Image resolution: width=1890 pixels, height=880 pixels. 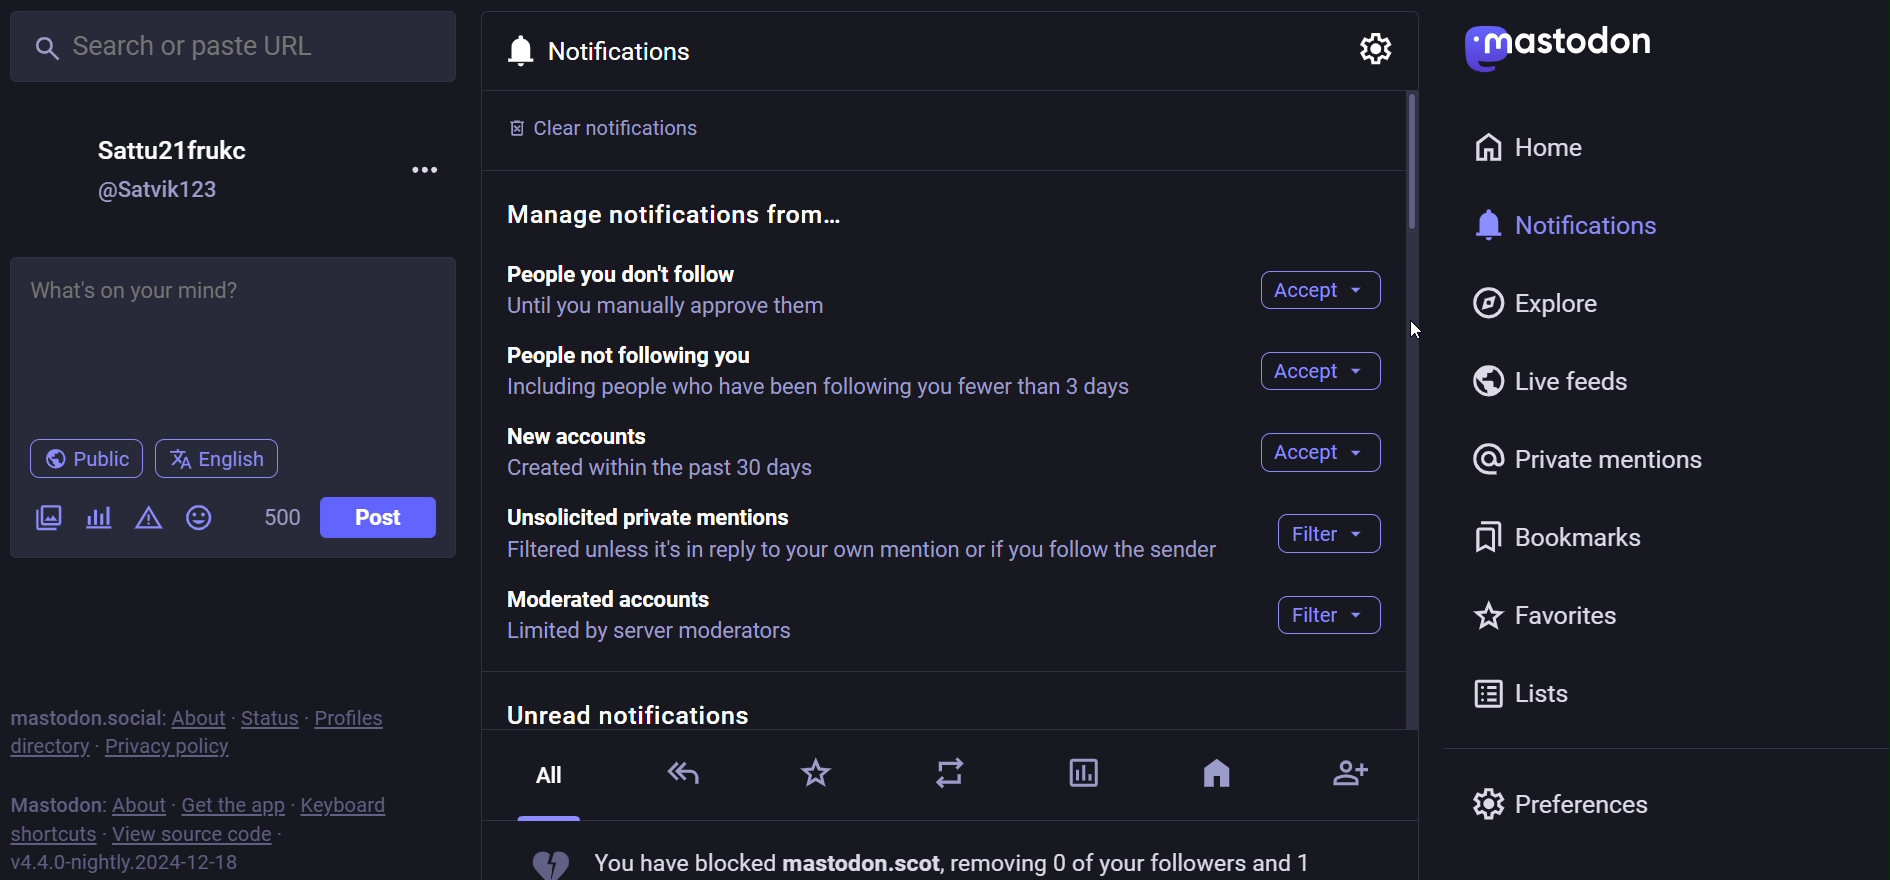 What do you see at coordinates (146, 519) in the screenshot?
I see `content warning` at bounding box center [146, 519].